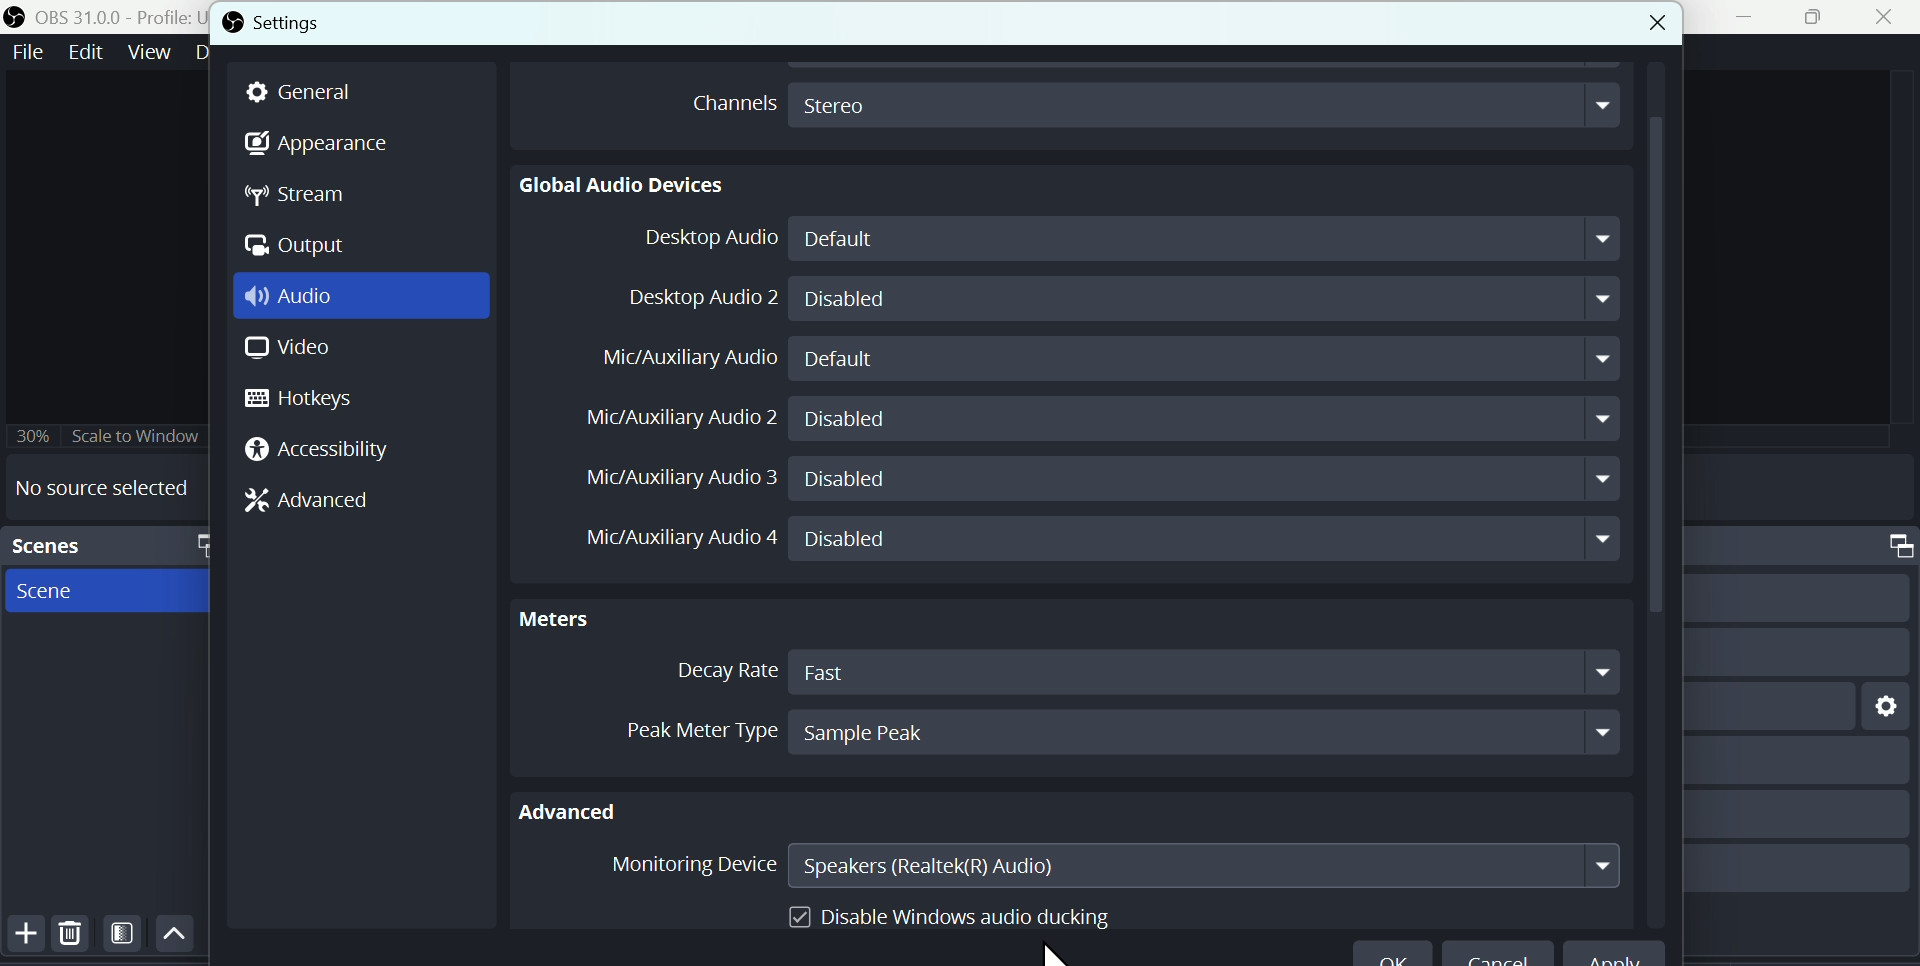  What do you see at coordinates (323, 451) in the screenshot?
I see `Accessibility` at bounding box center [323, 451].